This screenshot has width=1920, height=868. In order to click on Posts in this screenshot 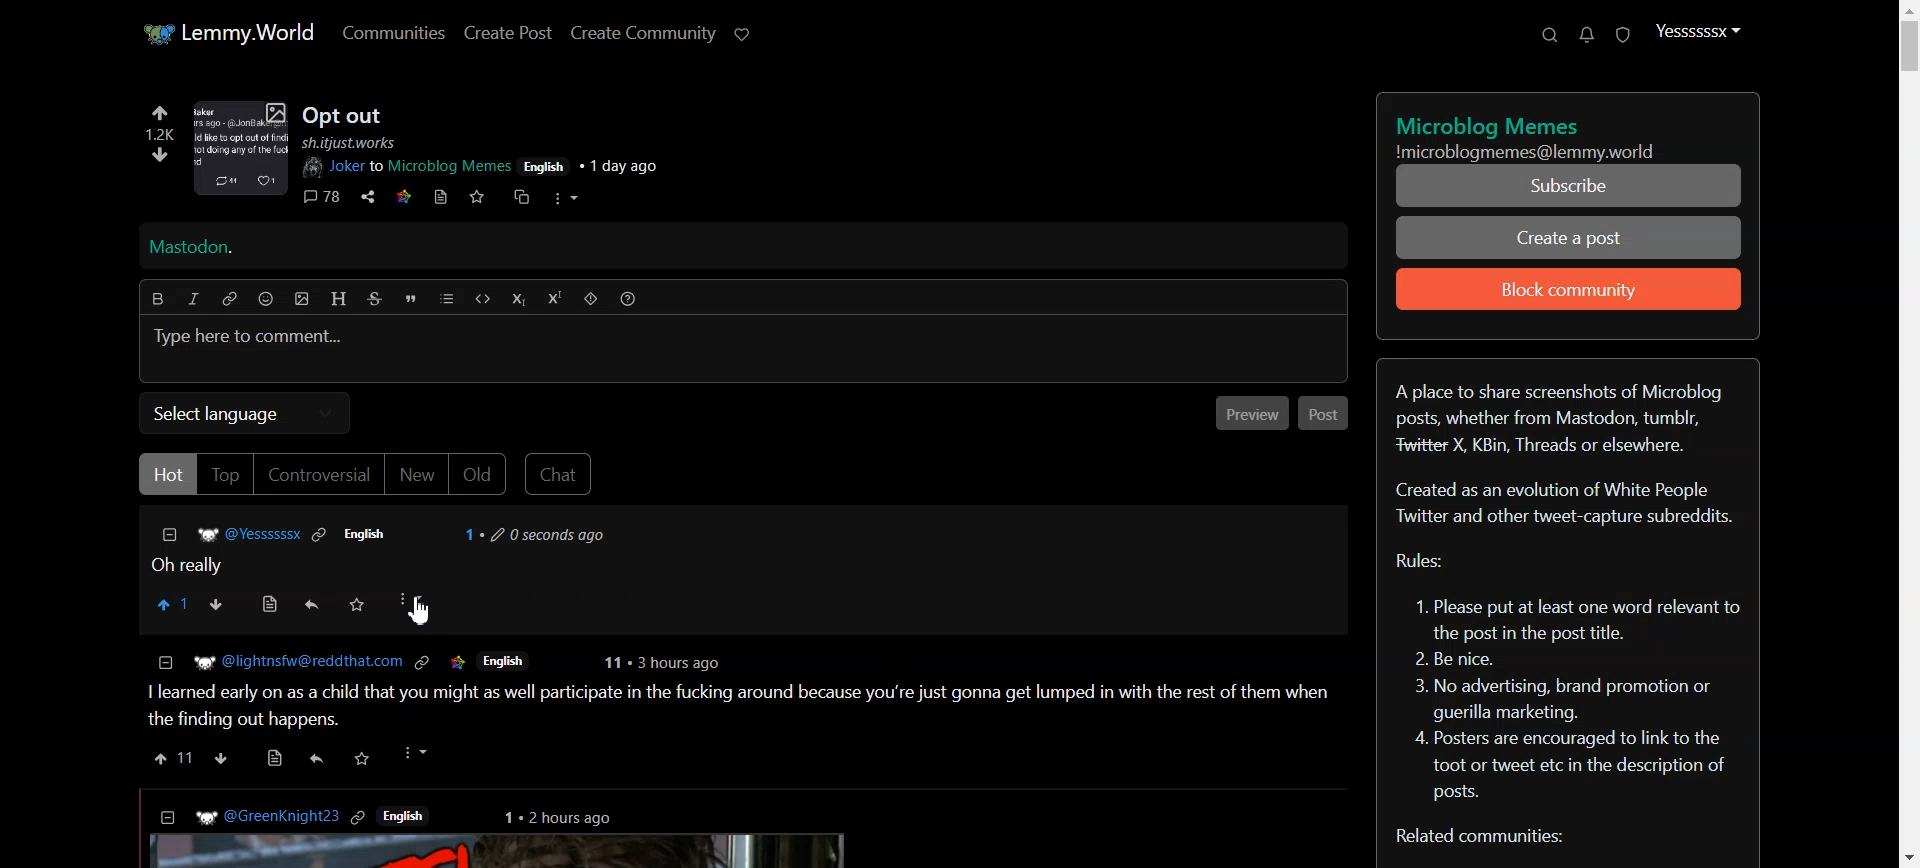, I will do `click(344, 110)`.